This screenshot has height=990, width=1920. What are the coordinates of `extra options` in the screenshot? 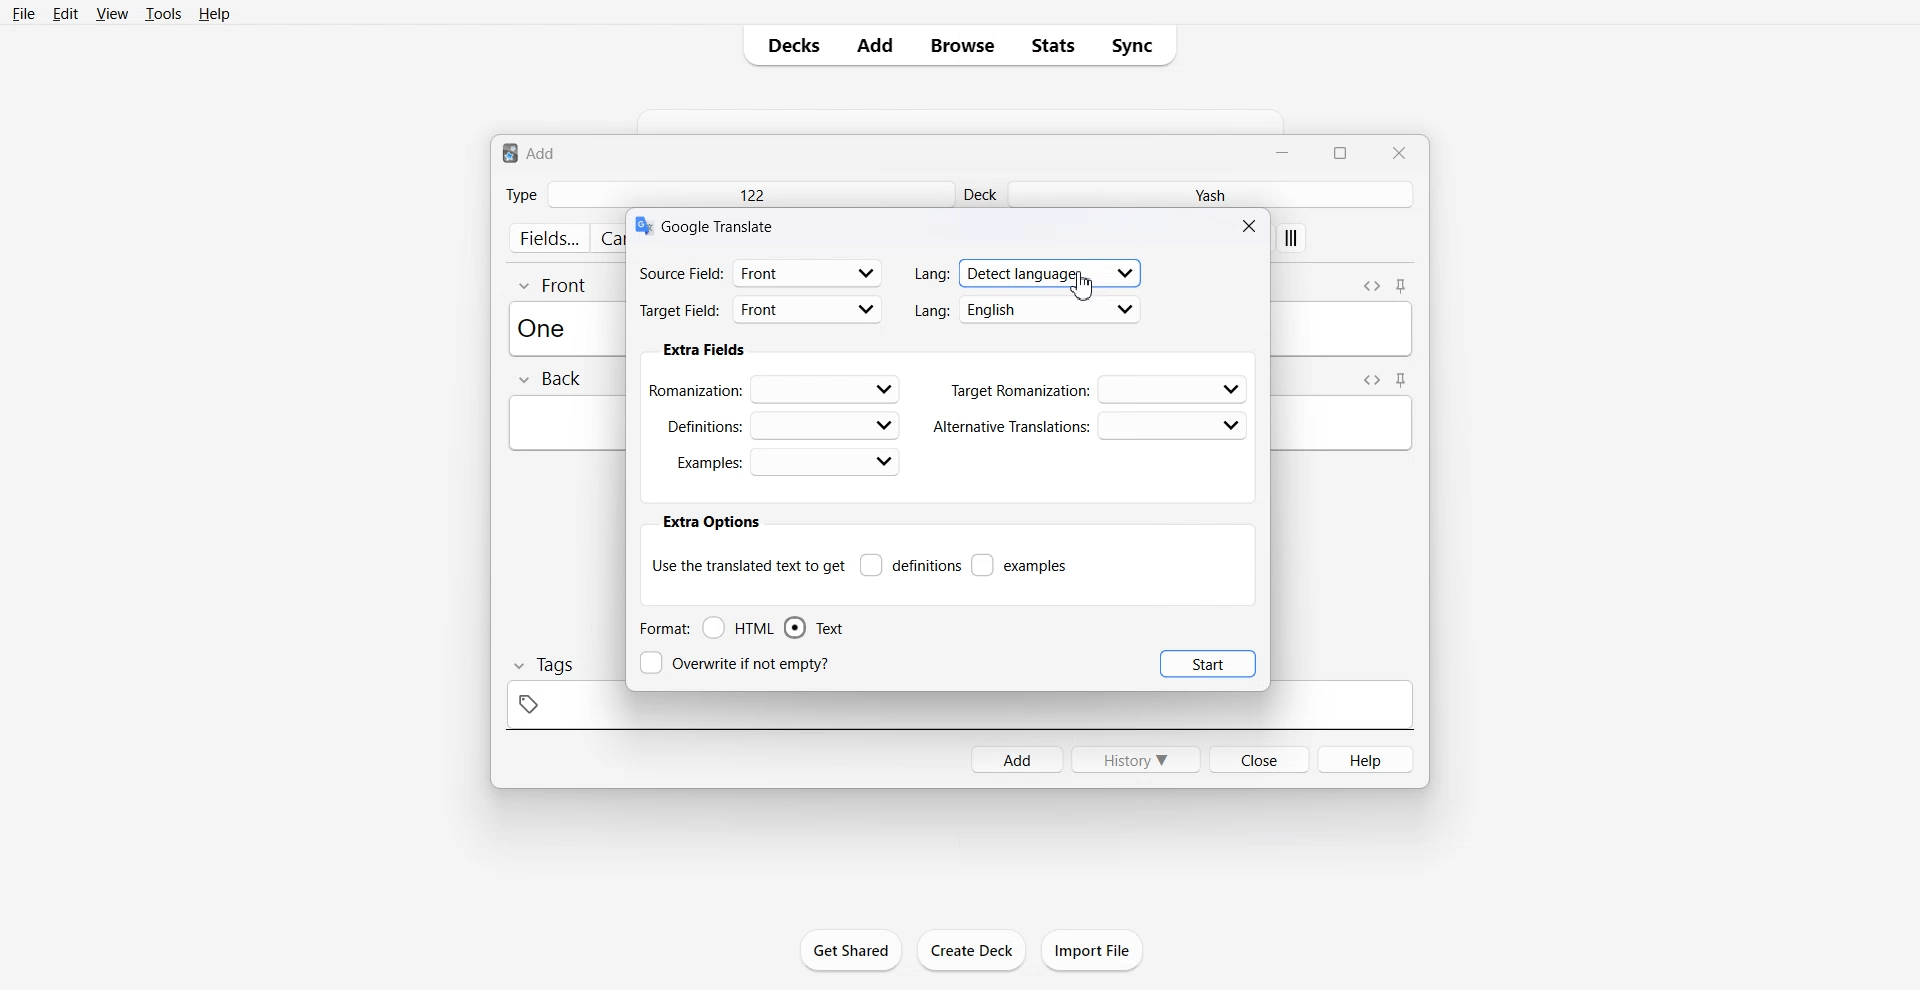 It's located at (710, 522).